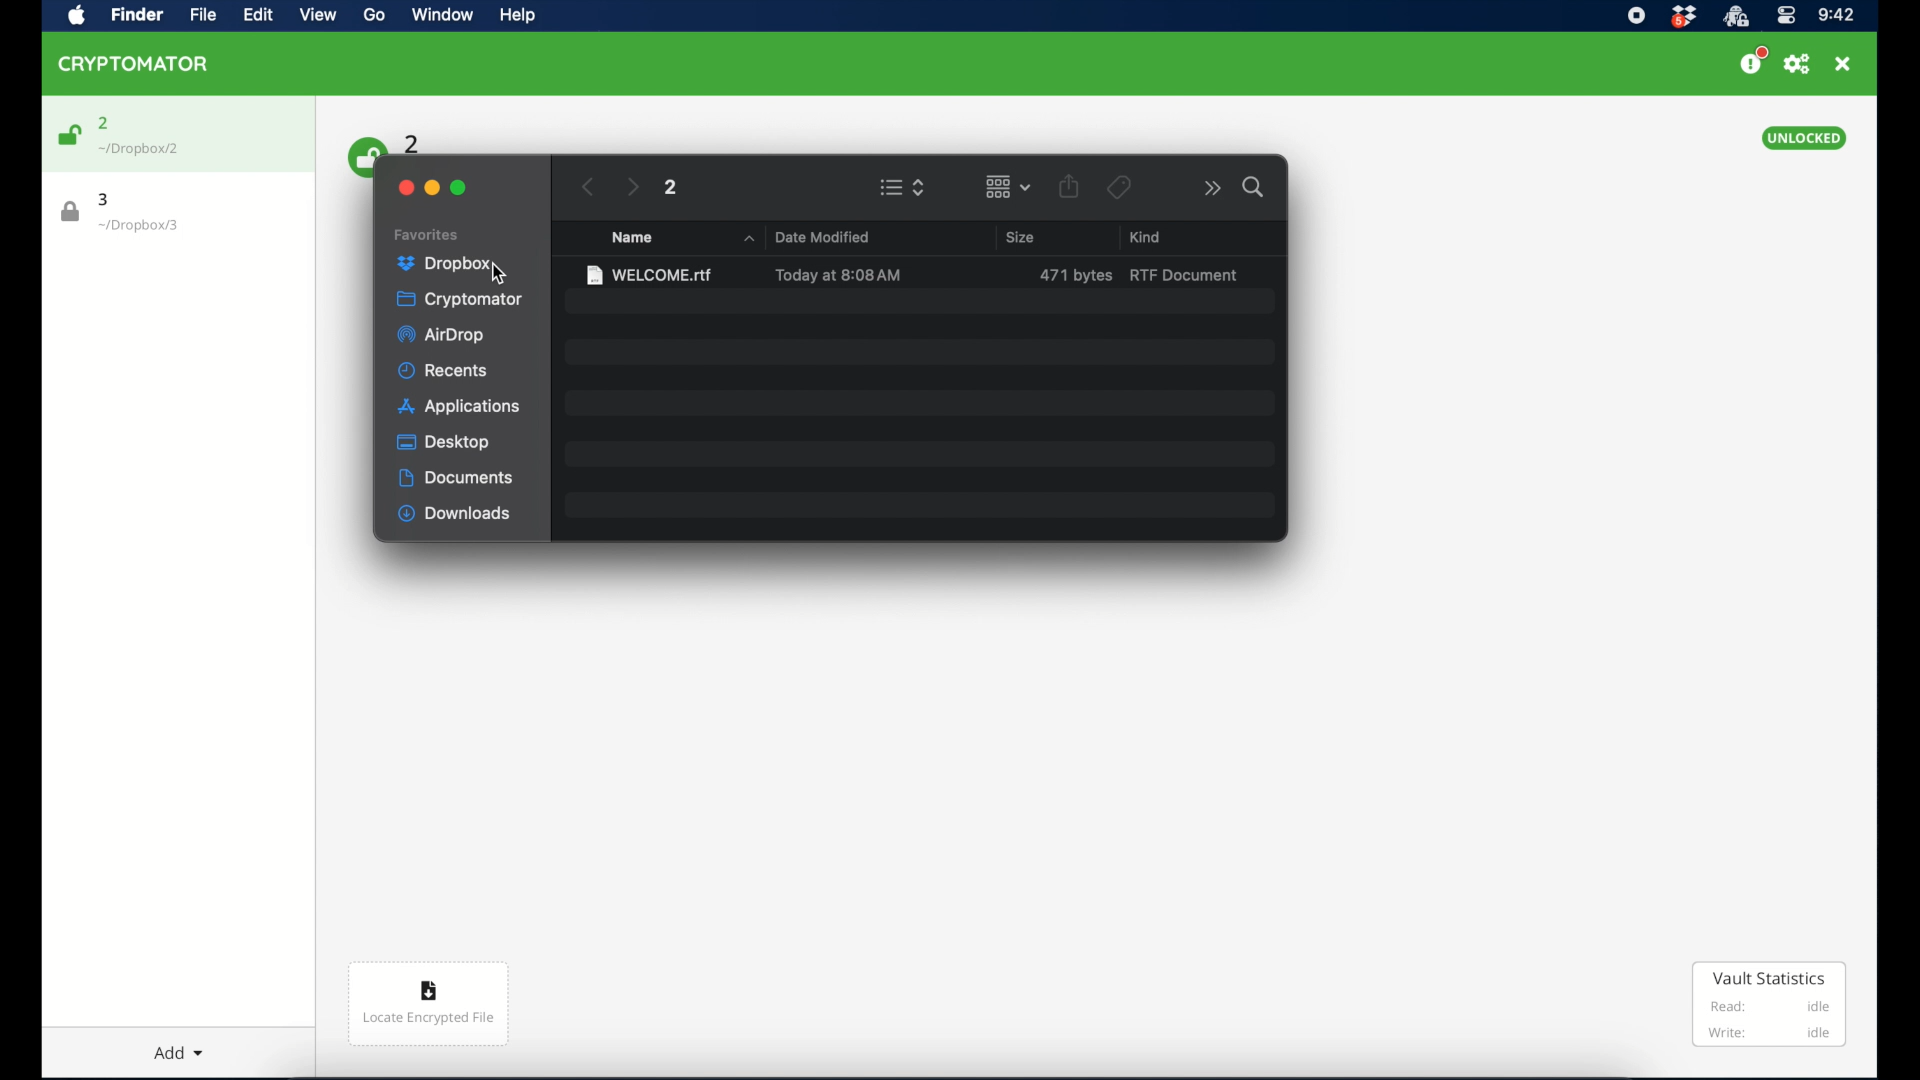 The image size is (1920, 1080). Describe the element at coordinates (1075, 276) in the screenshot. I see `size` at that location.